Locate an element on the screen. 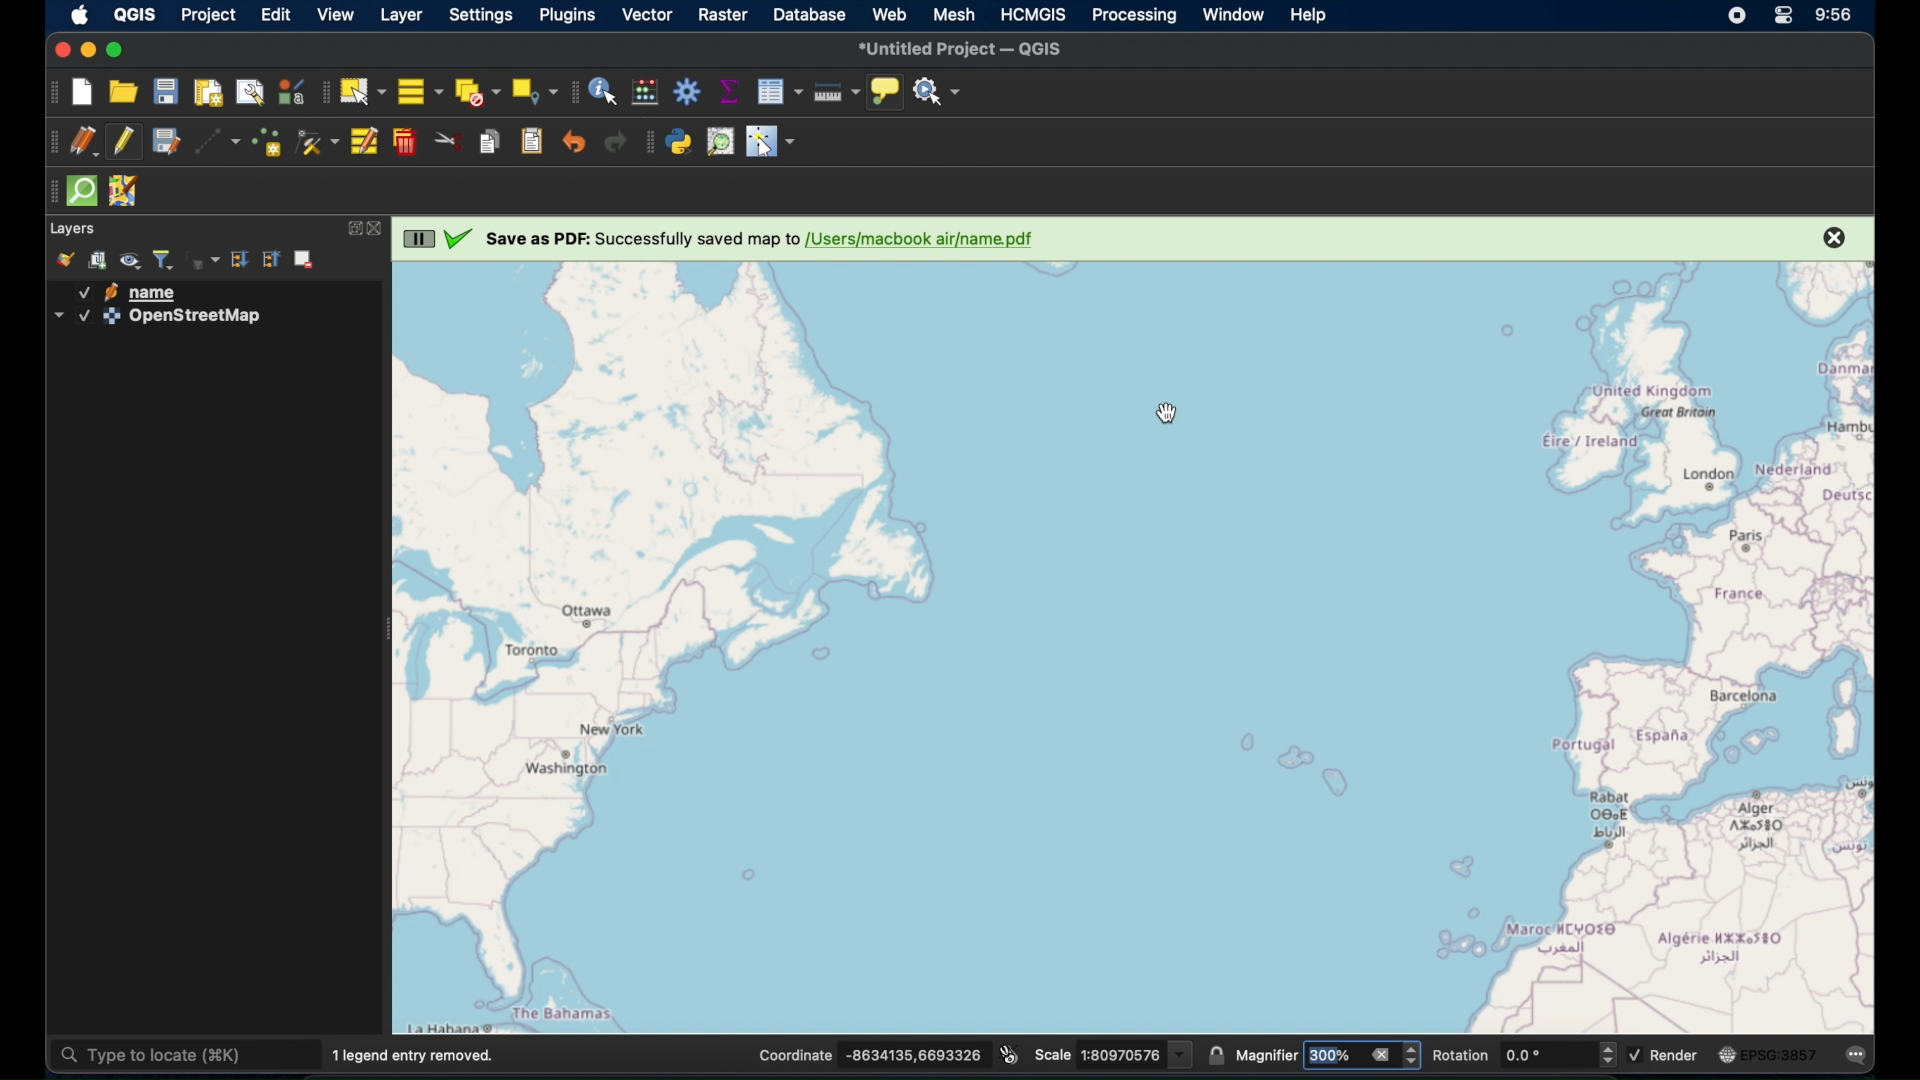  close is located at coordinates (61, 50).